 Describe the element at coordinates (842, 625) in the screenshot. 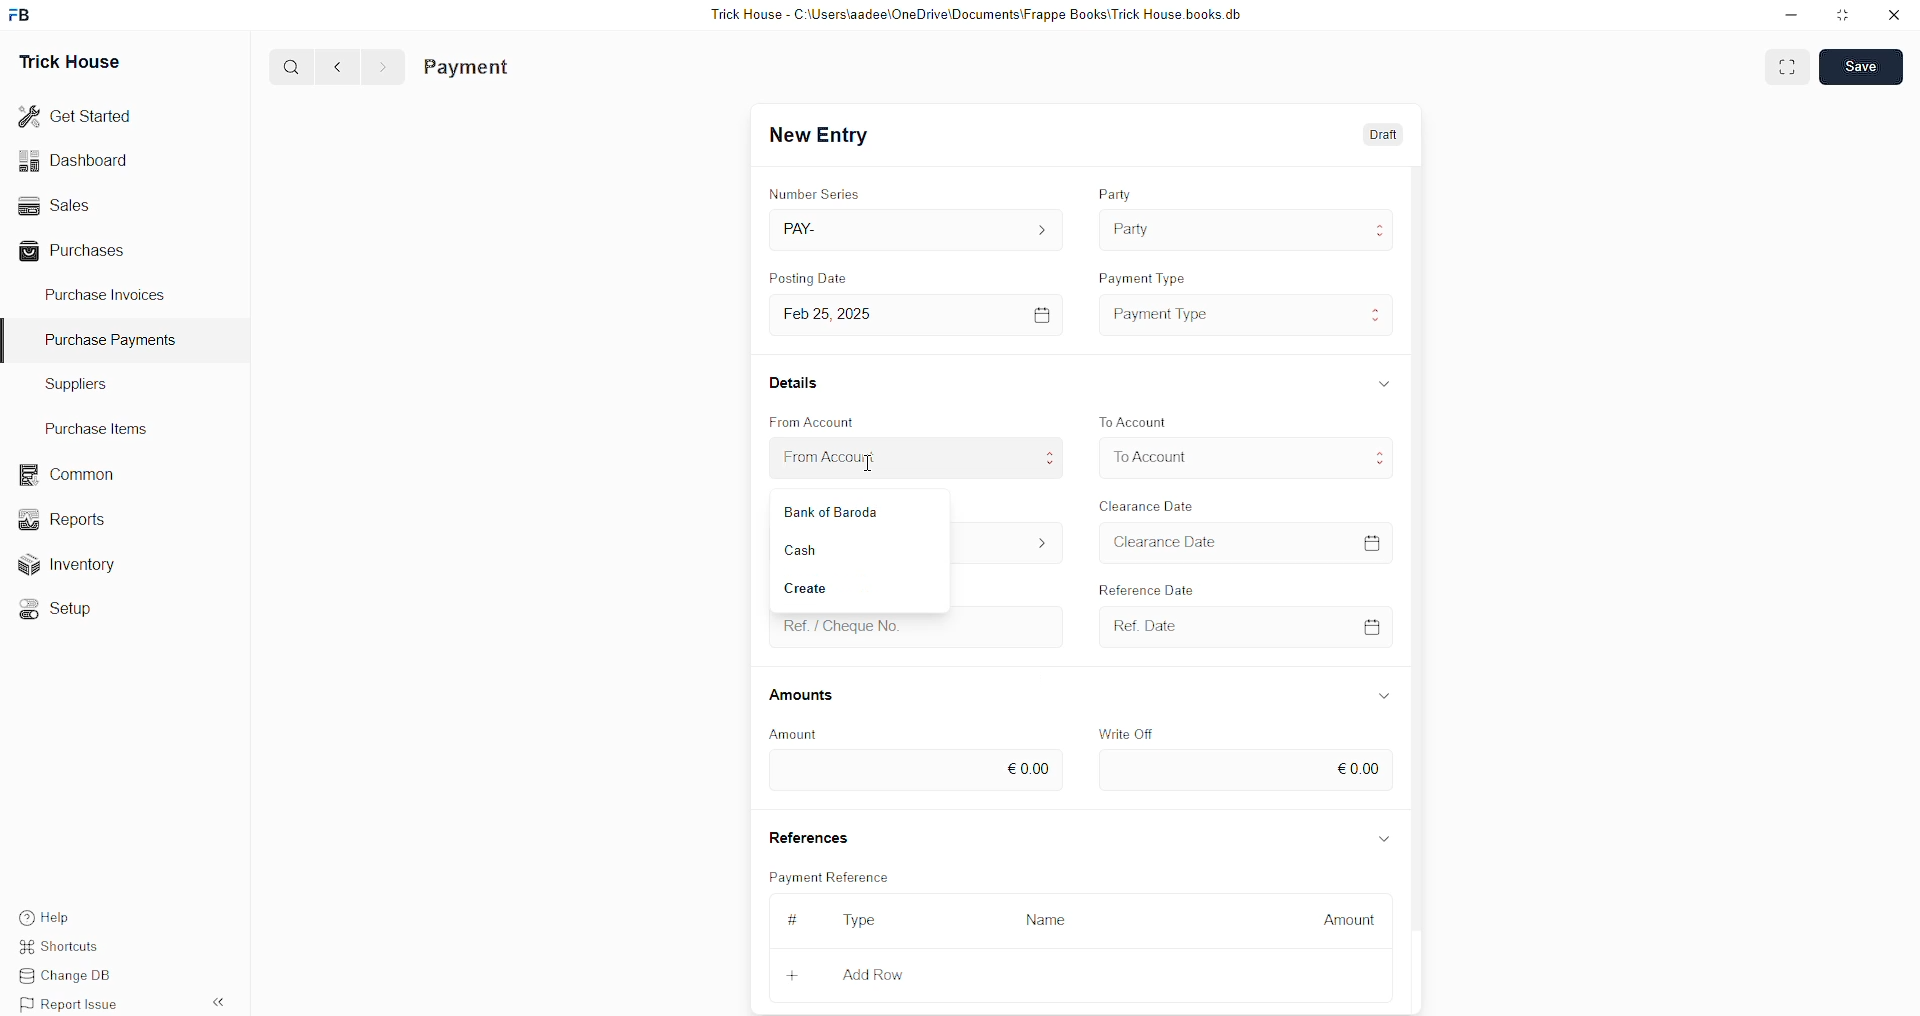

I see `Ref. / Cheque No.` at that location.